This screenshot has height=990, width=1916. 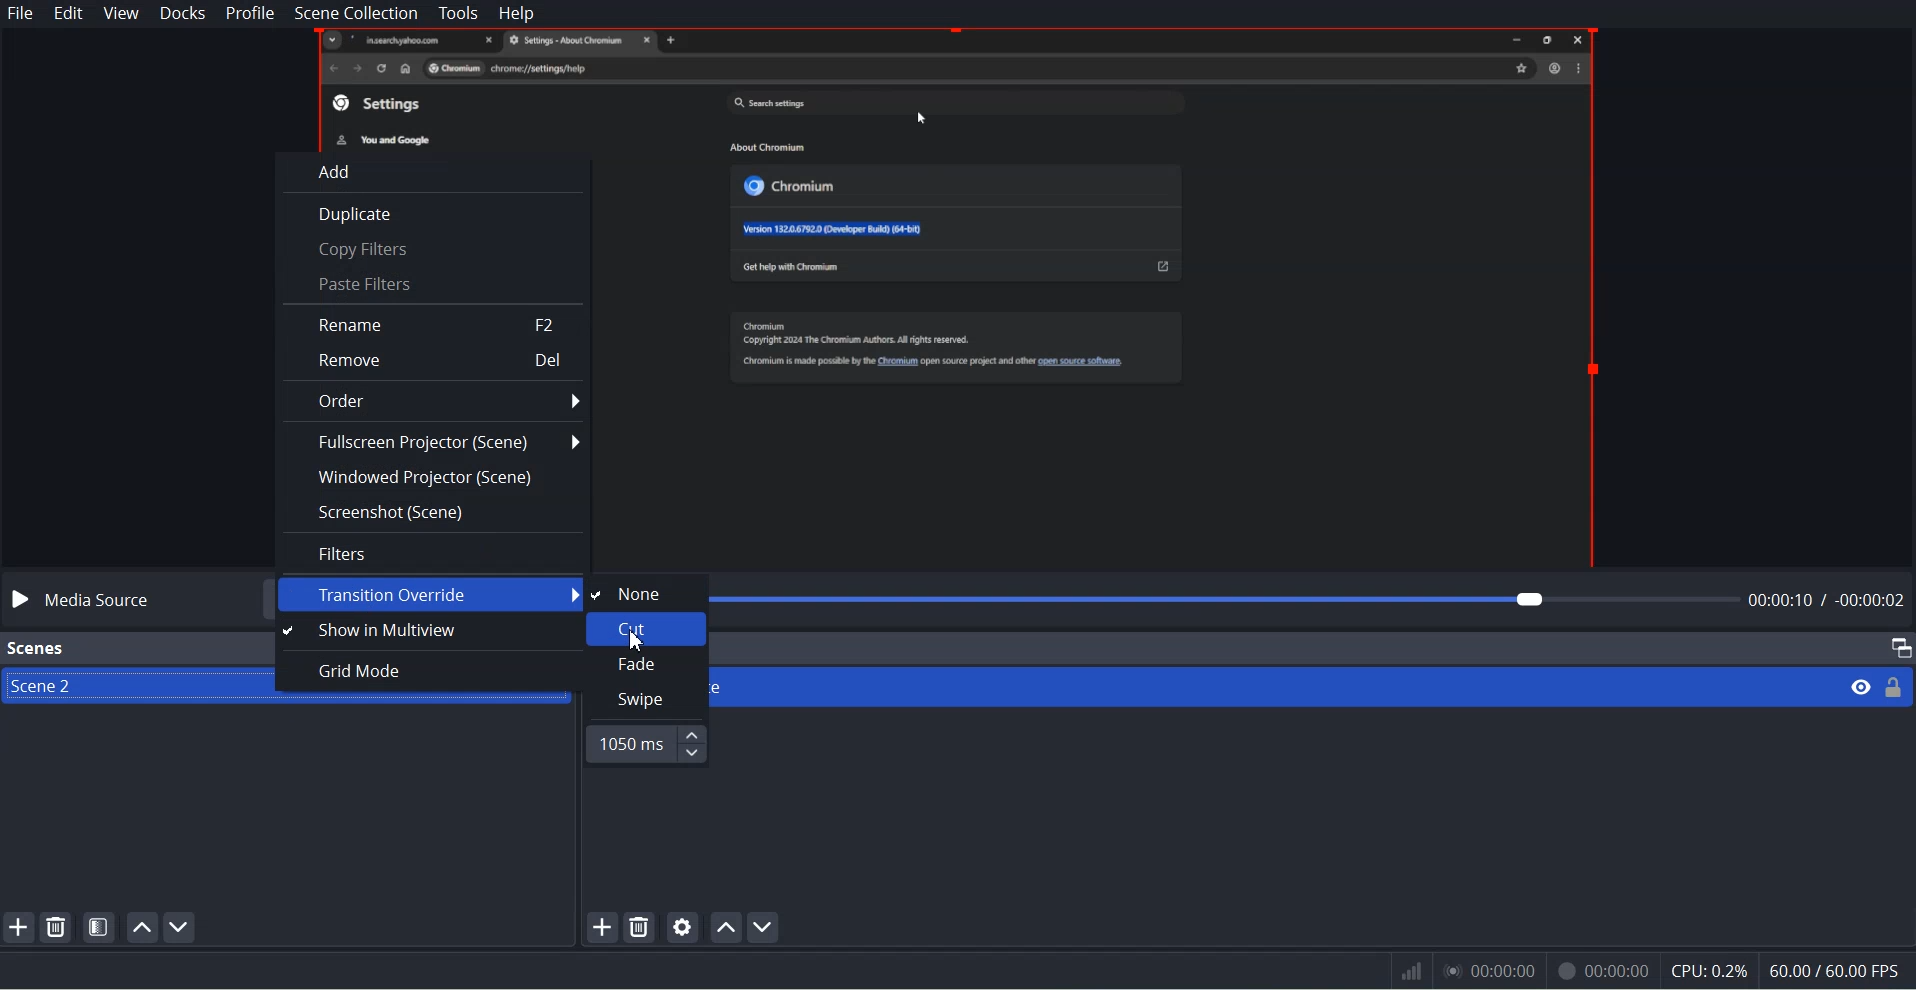 What do you see at coordinates (425, 671) in the screenshot?
I see `Grid Mode` at bounding box center [425, 671].